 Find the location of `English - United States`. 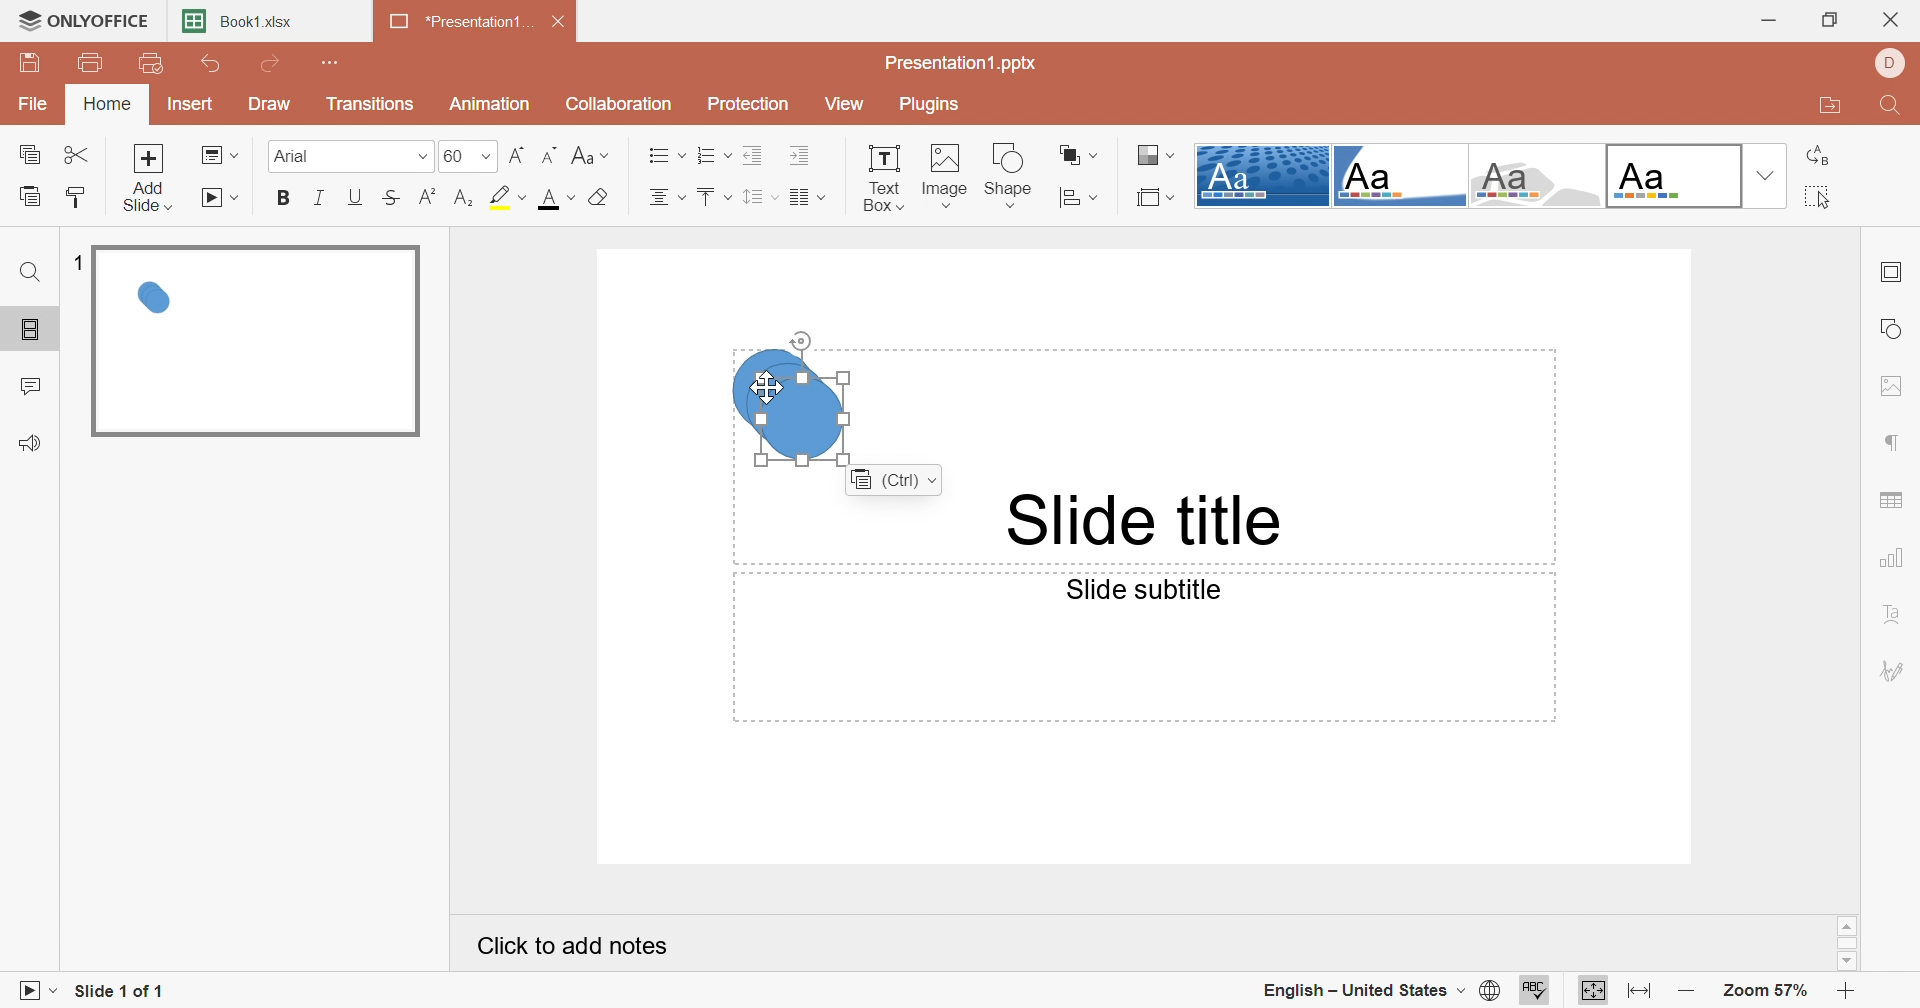

English - United States is located at coordinates (1362, 992).